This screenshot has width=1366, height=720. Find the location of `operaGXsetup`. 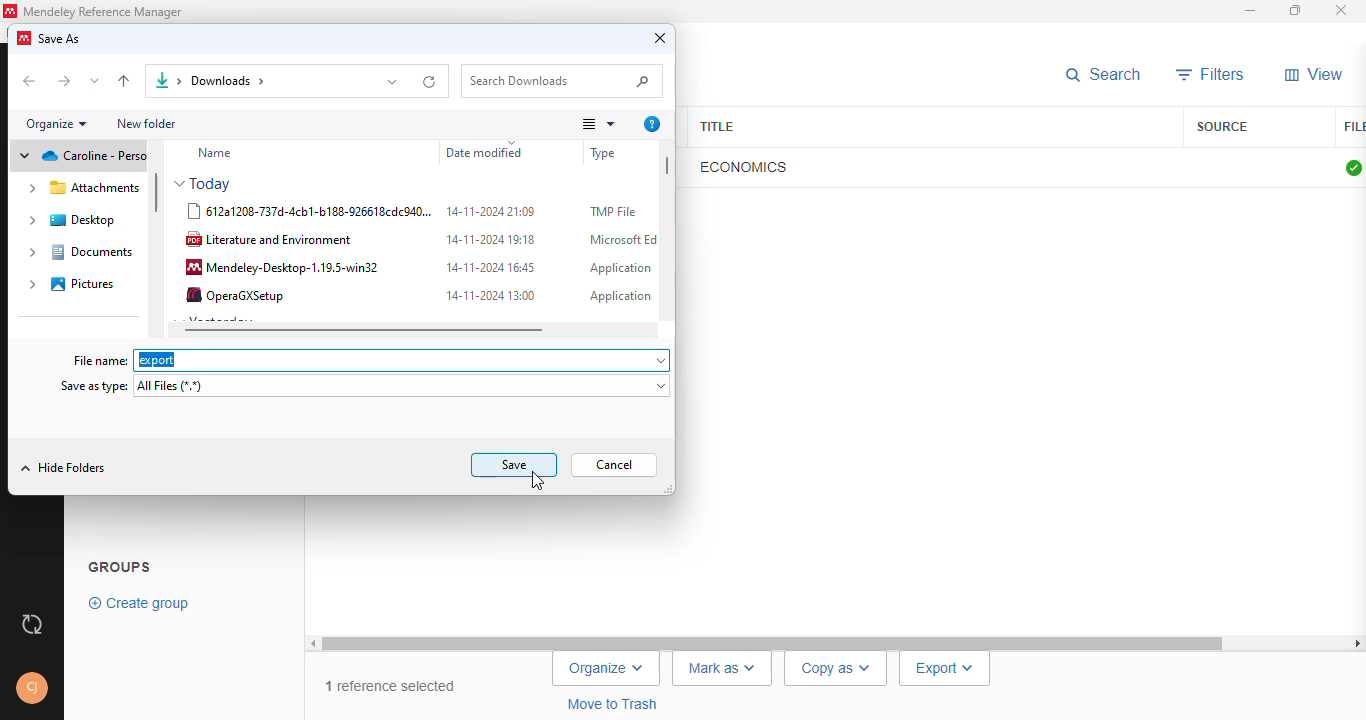

operaGXsetup is located at coordinates (236, 294).